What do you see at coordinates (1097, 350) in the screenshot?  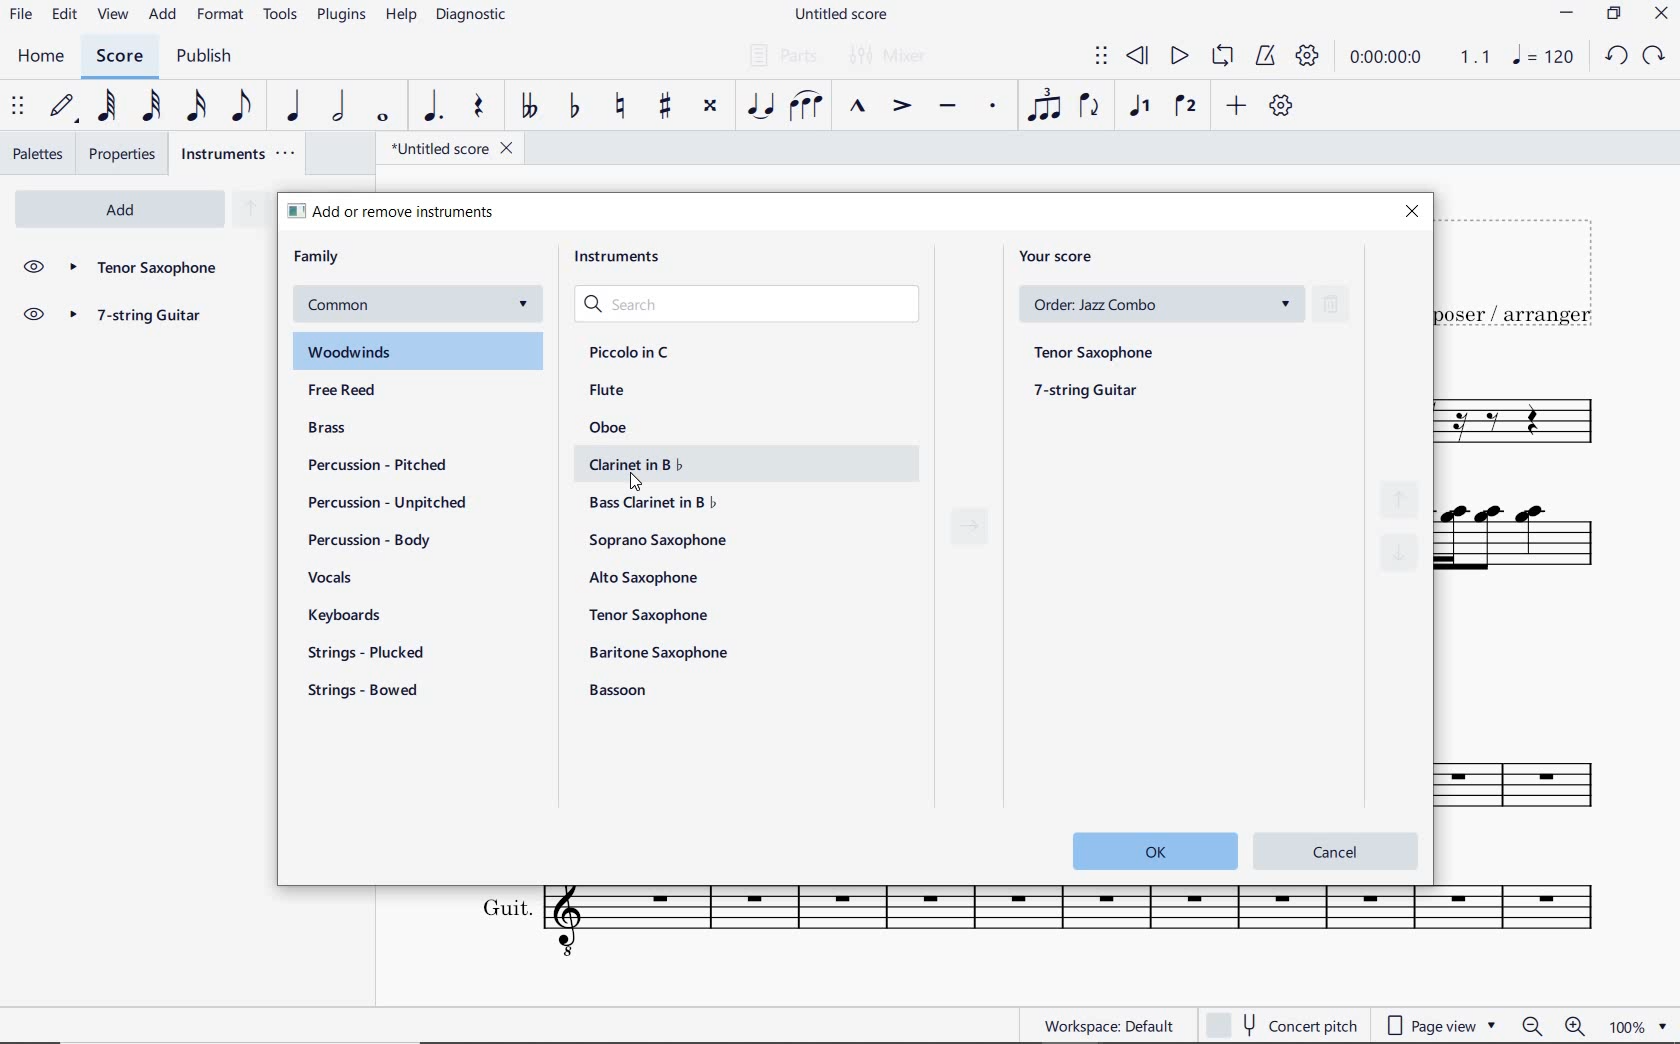 I see `tenor saxophone` at bounding box center [1097, 350].